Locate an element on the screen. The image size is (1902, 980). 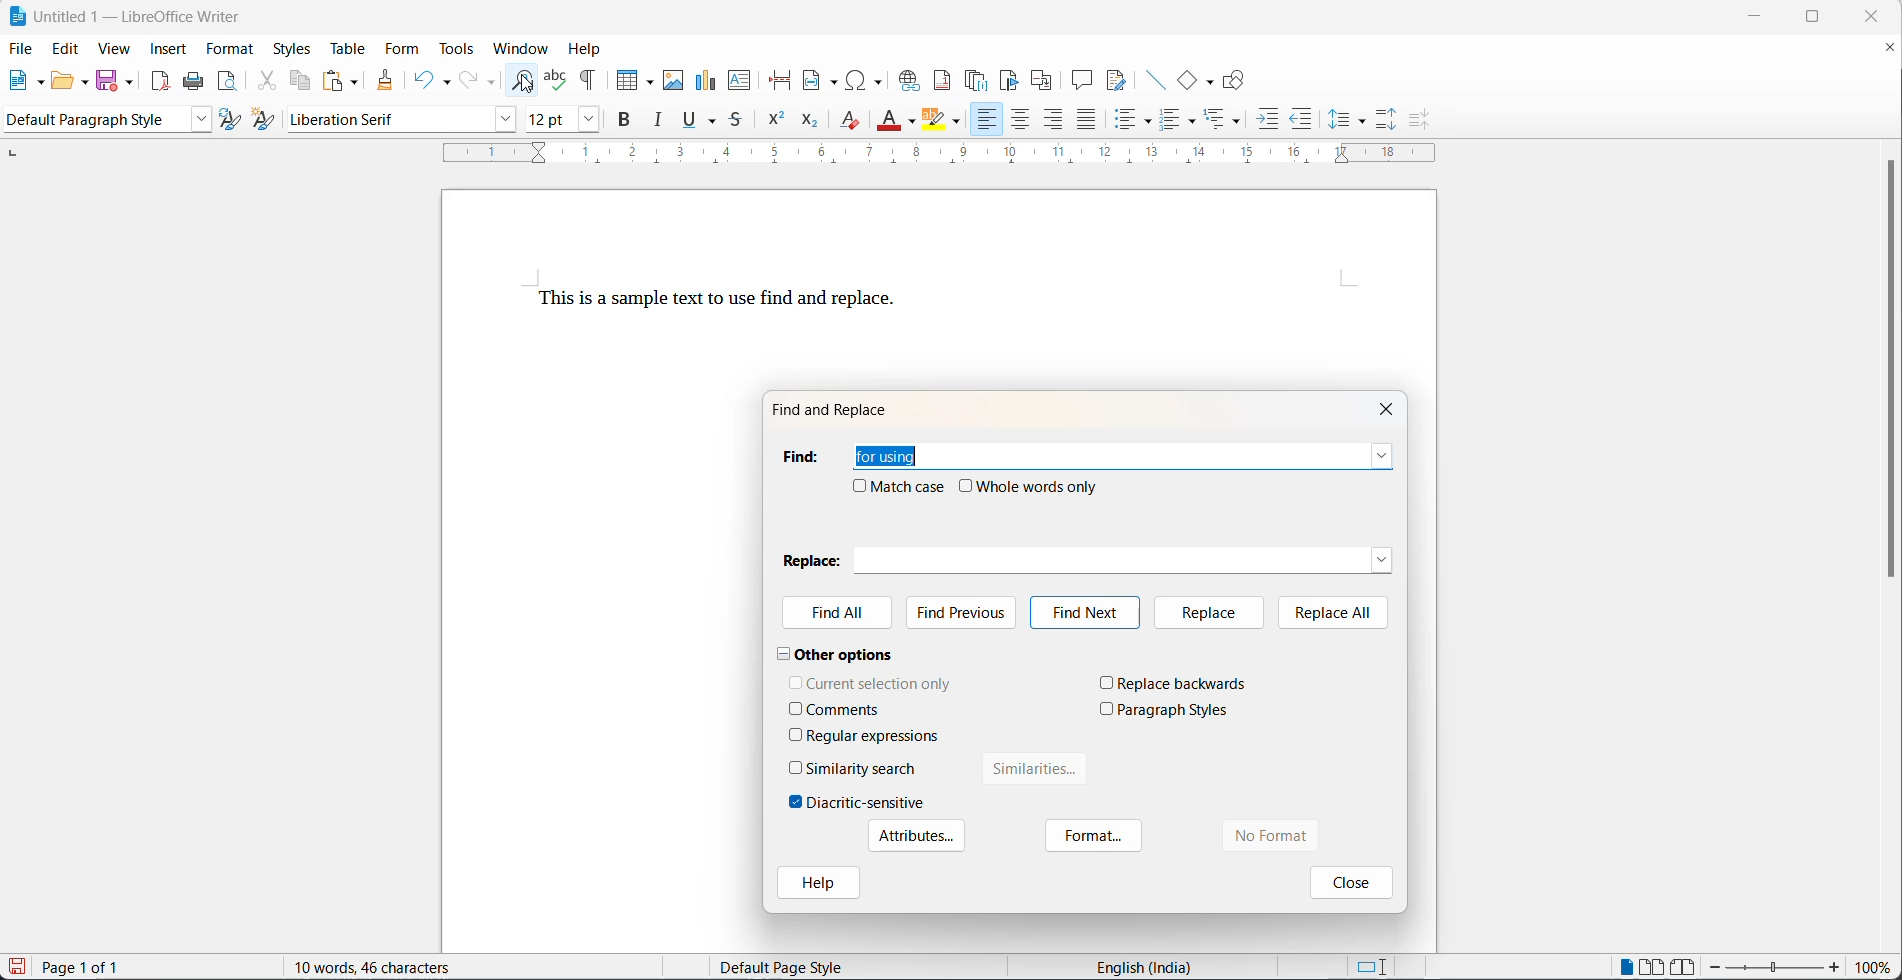
find next is located at coordinates (1084, 613).